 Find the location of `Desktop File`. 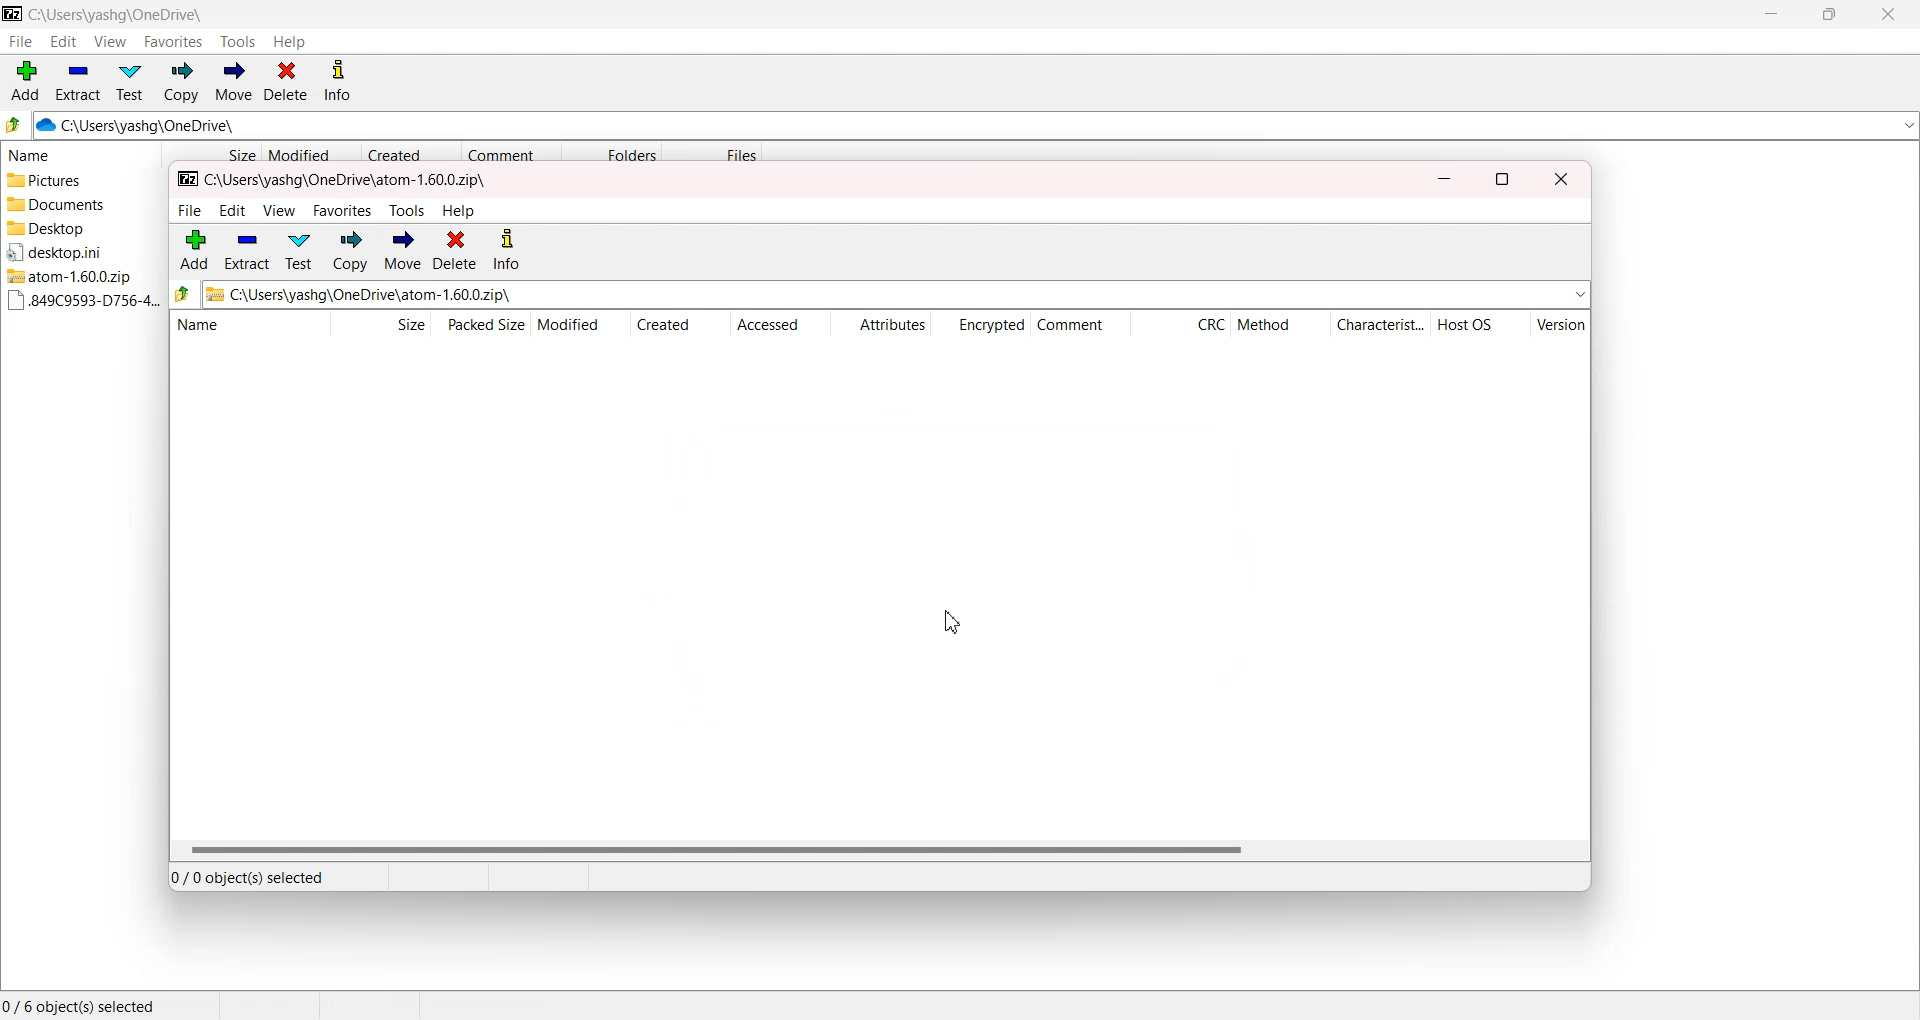

Desktop File is located at coordinates (74, 252).